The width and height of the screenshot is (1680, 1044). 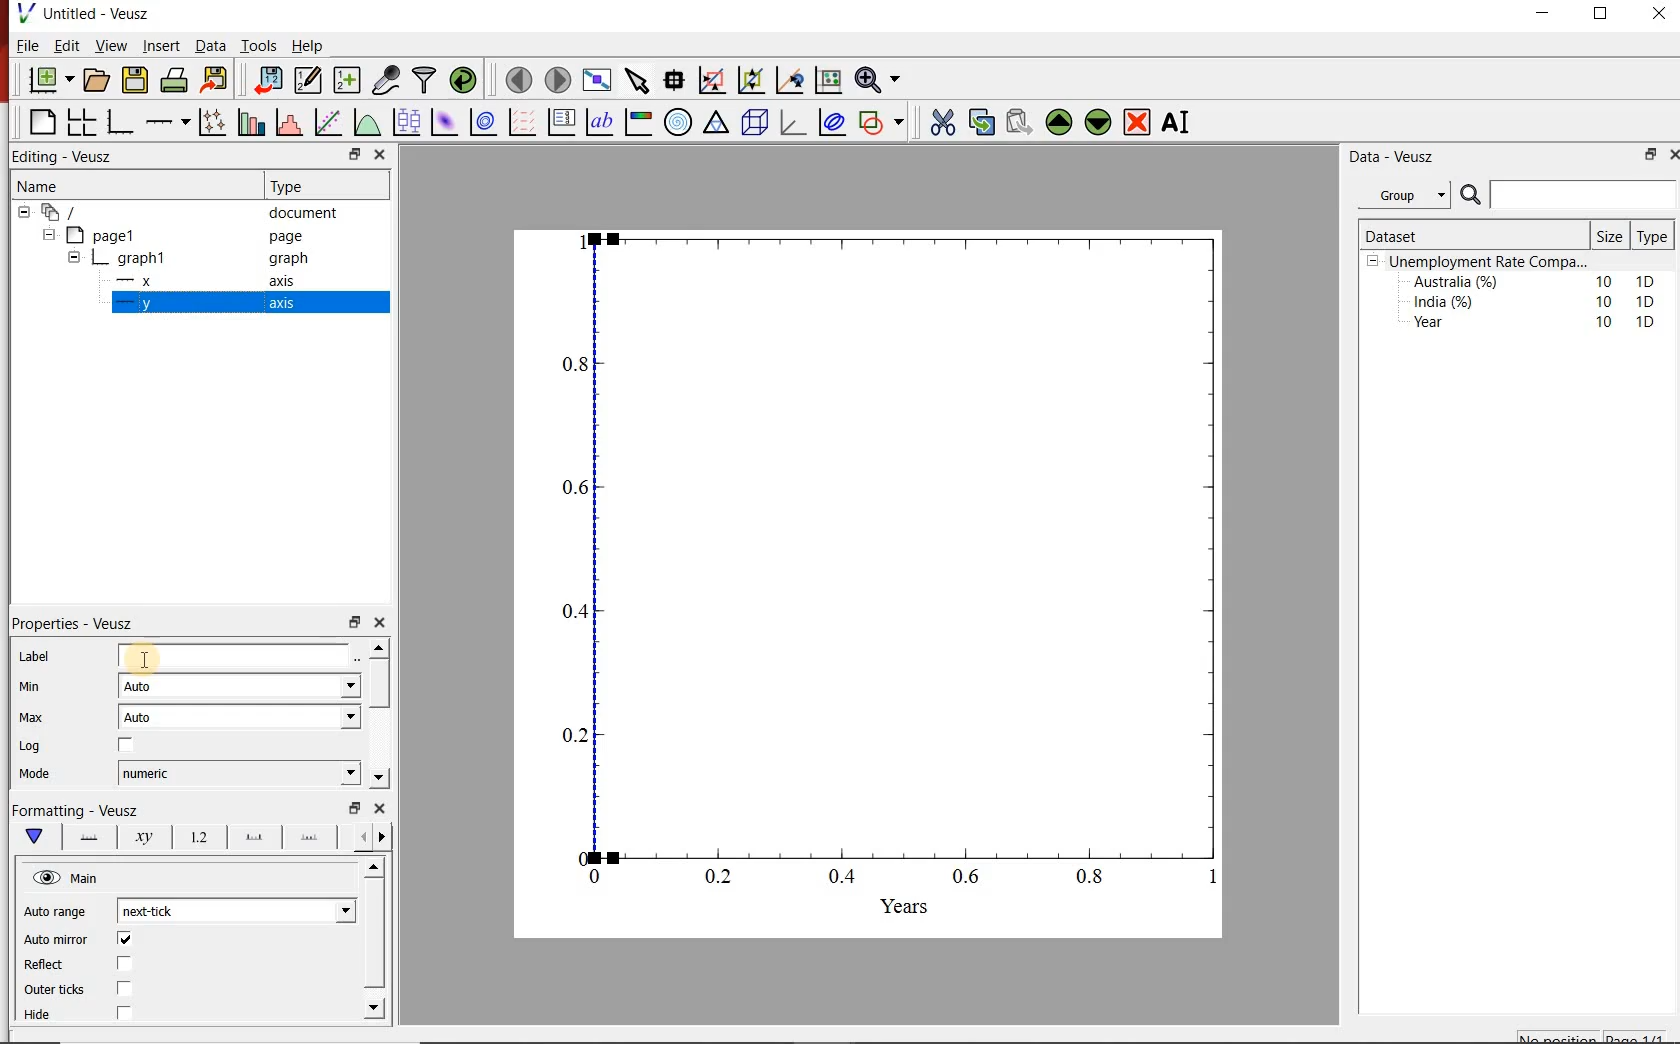 What do you see at coordinates (313, 186) in the screenshot?
I see `Type` at bounding box center [313, 186].